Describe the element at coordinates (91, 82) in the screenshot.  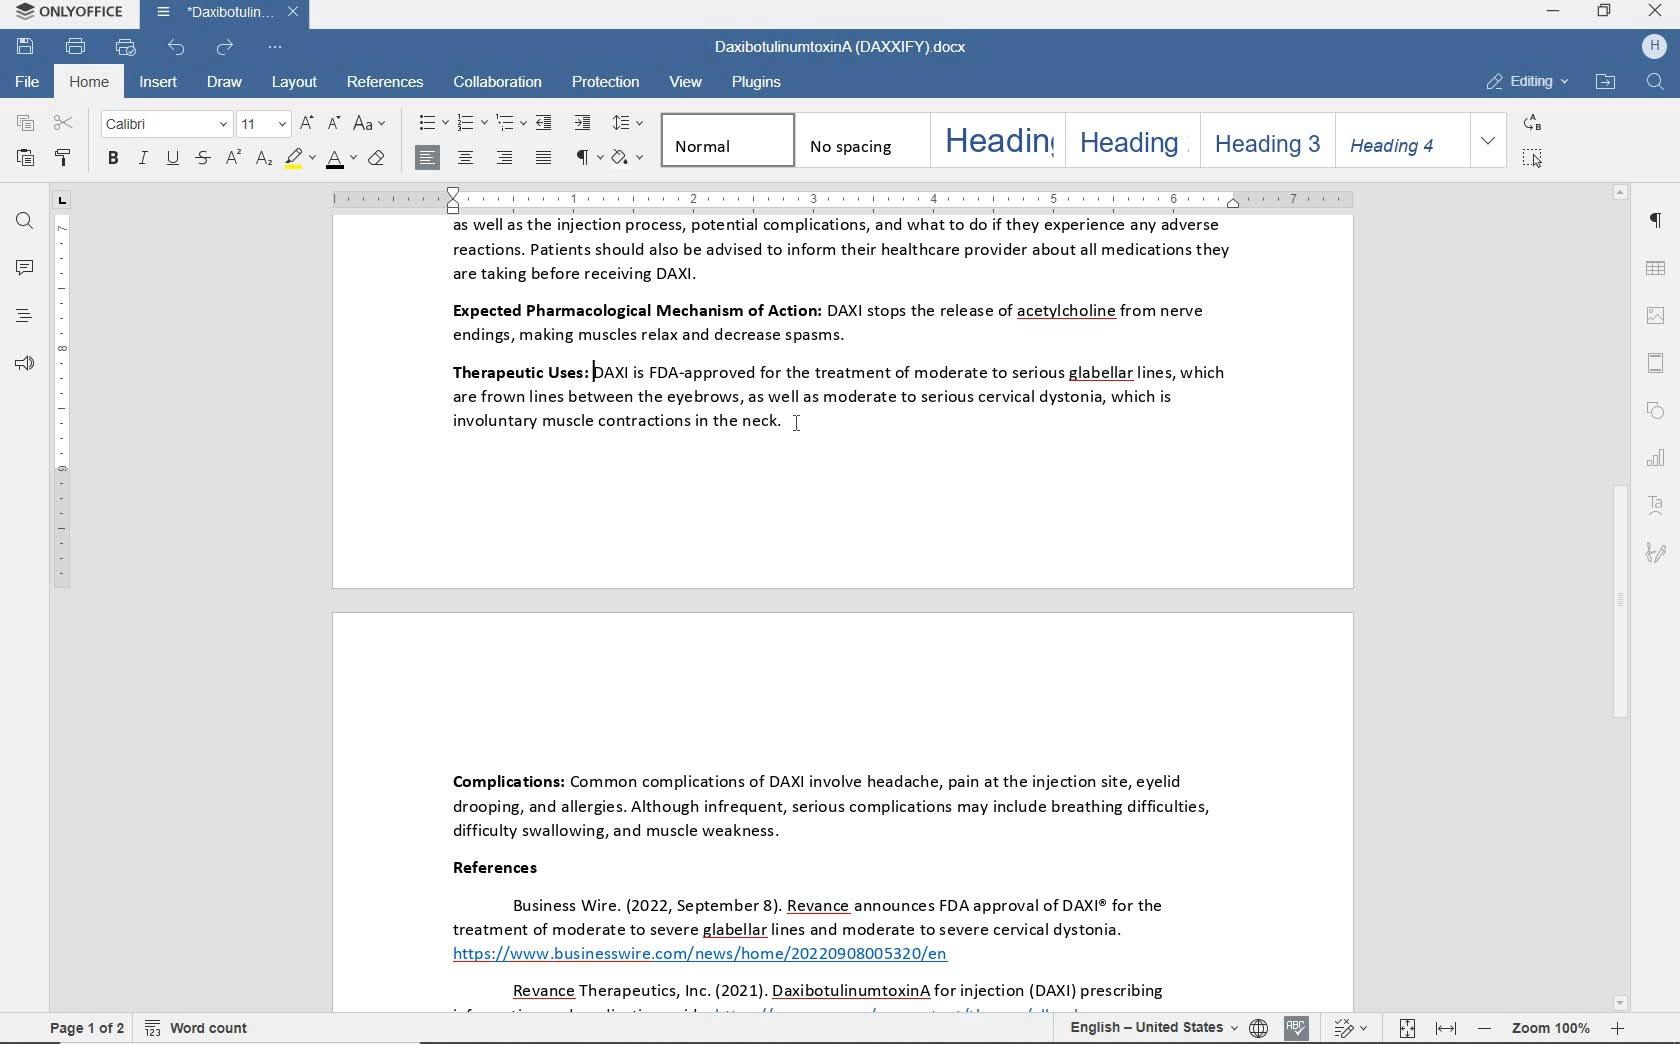
I see `home` at that location.